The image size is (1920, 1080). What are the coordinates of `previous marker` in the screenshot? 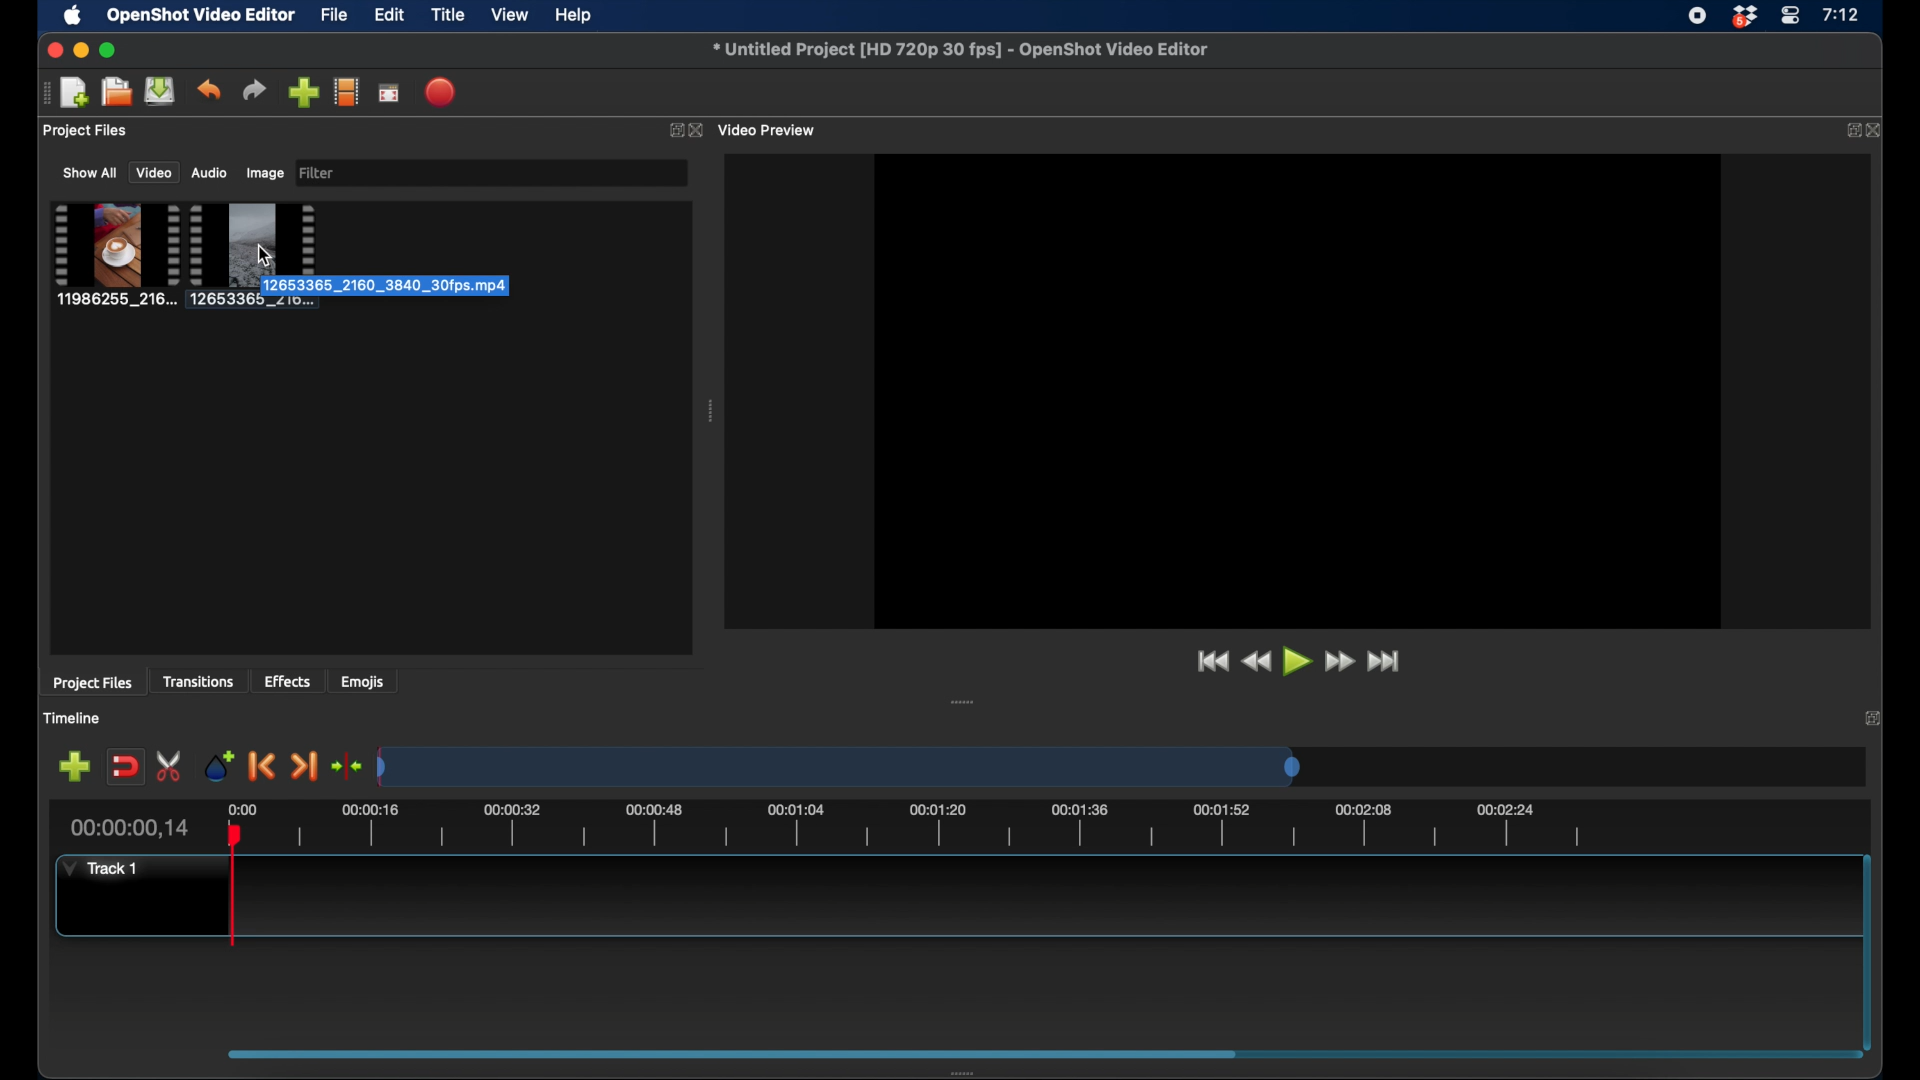 It's located at (263, 766).